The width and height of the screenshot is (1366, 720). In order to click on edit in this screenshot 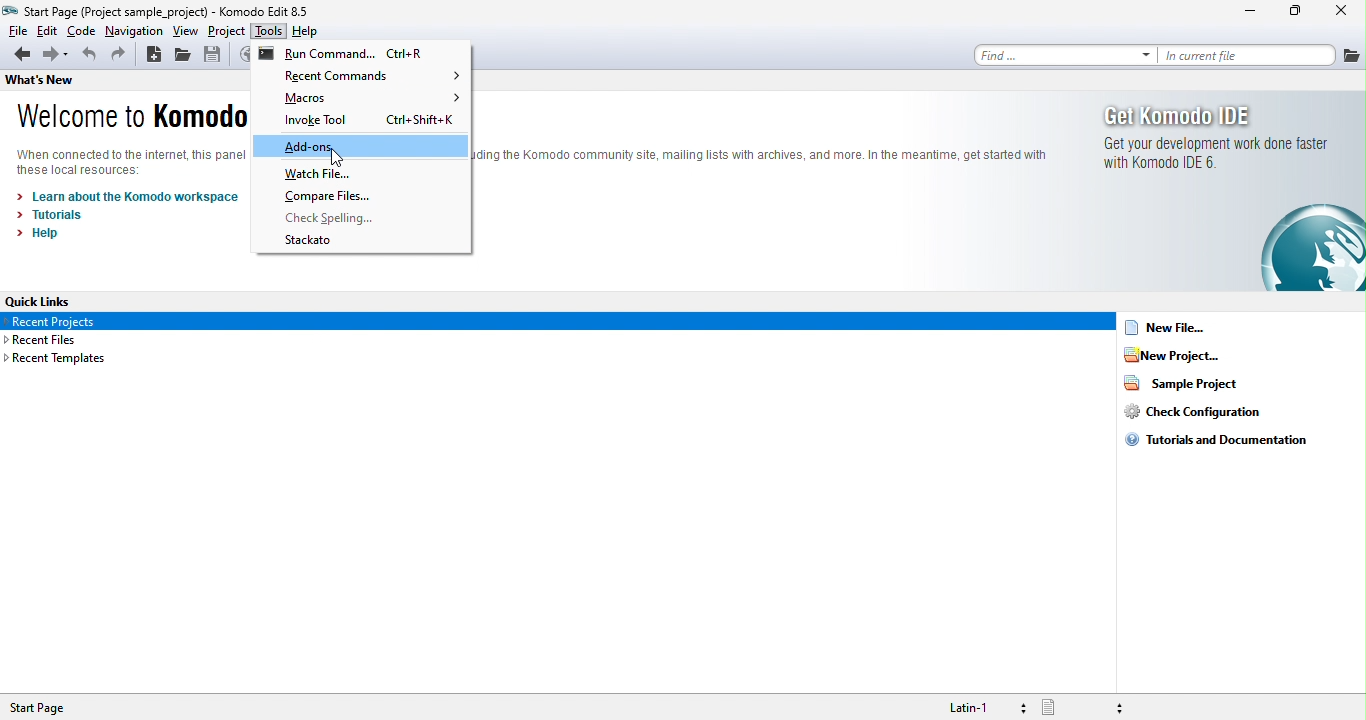, I will do `click(47, 31)`.